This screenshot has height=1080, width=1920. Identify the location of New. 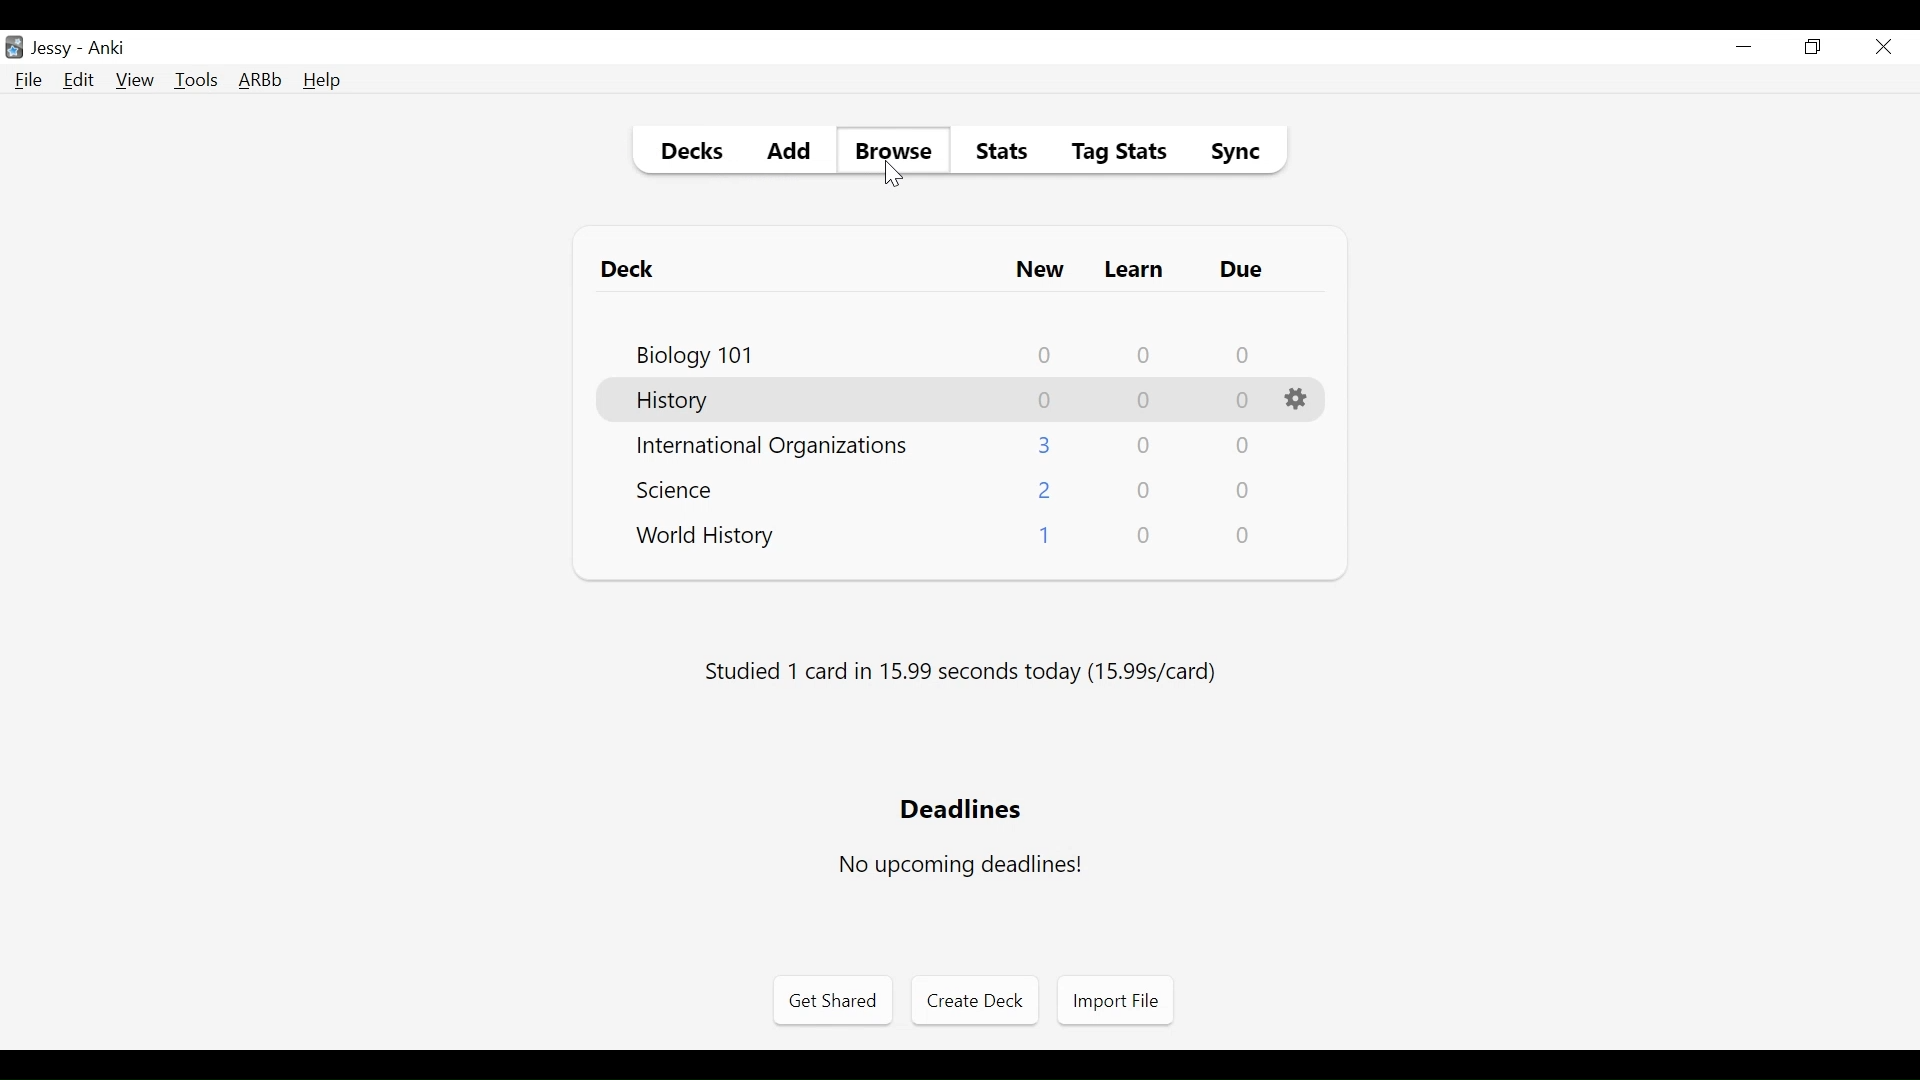
(1036, 268).